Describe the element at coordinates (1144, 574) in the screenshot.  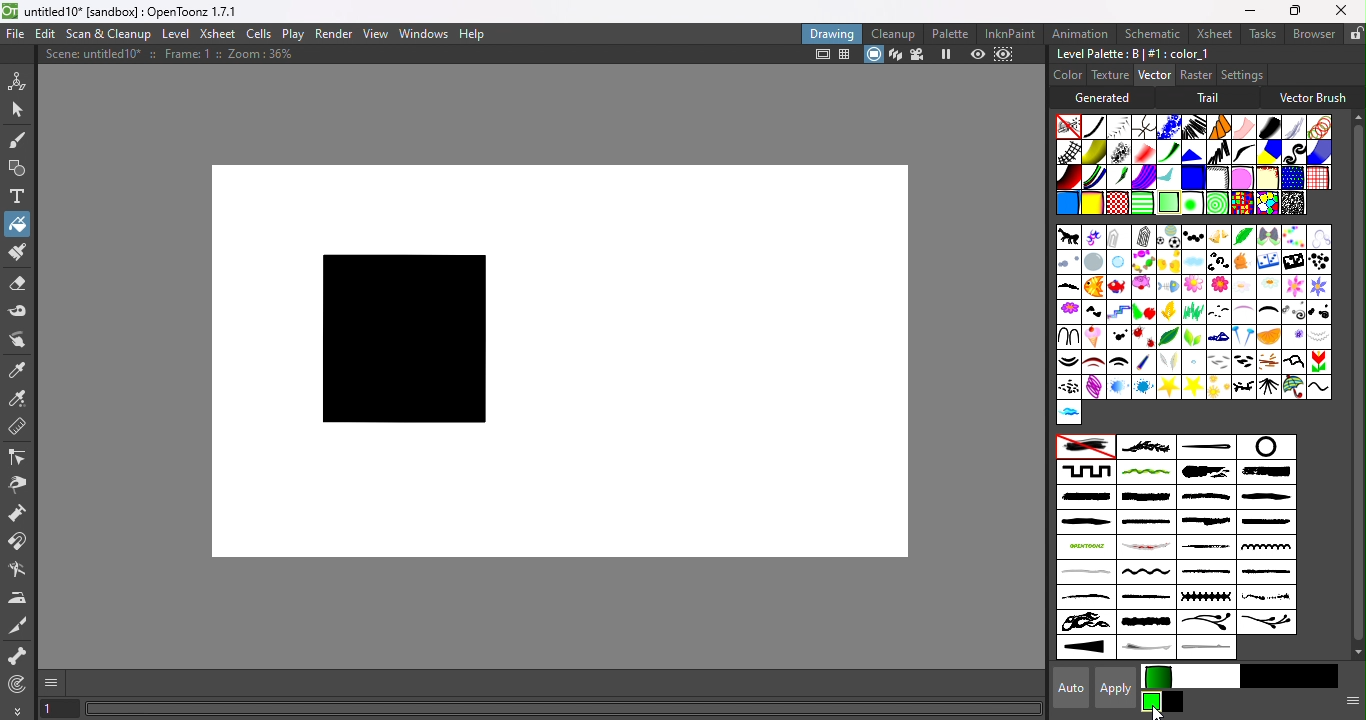
I see `simple_wave` at that location.